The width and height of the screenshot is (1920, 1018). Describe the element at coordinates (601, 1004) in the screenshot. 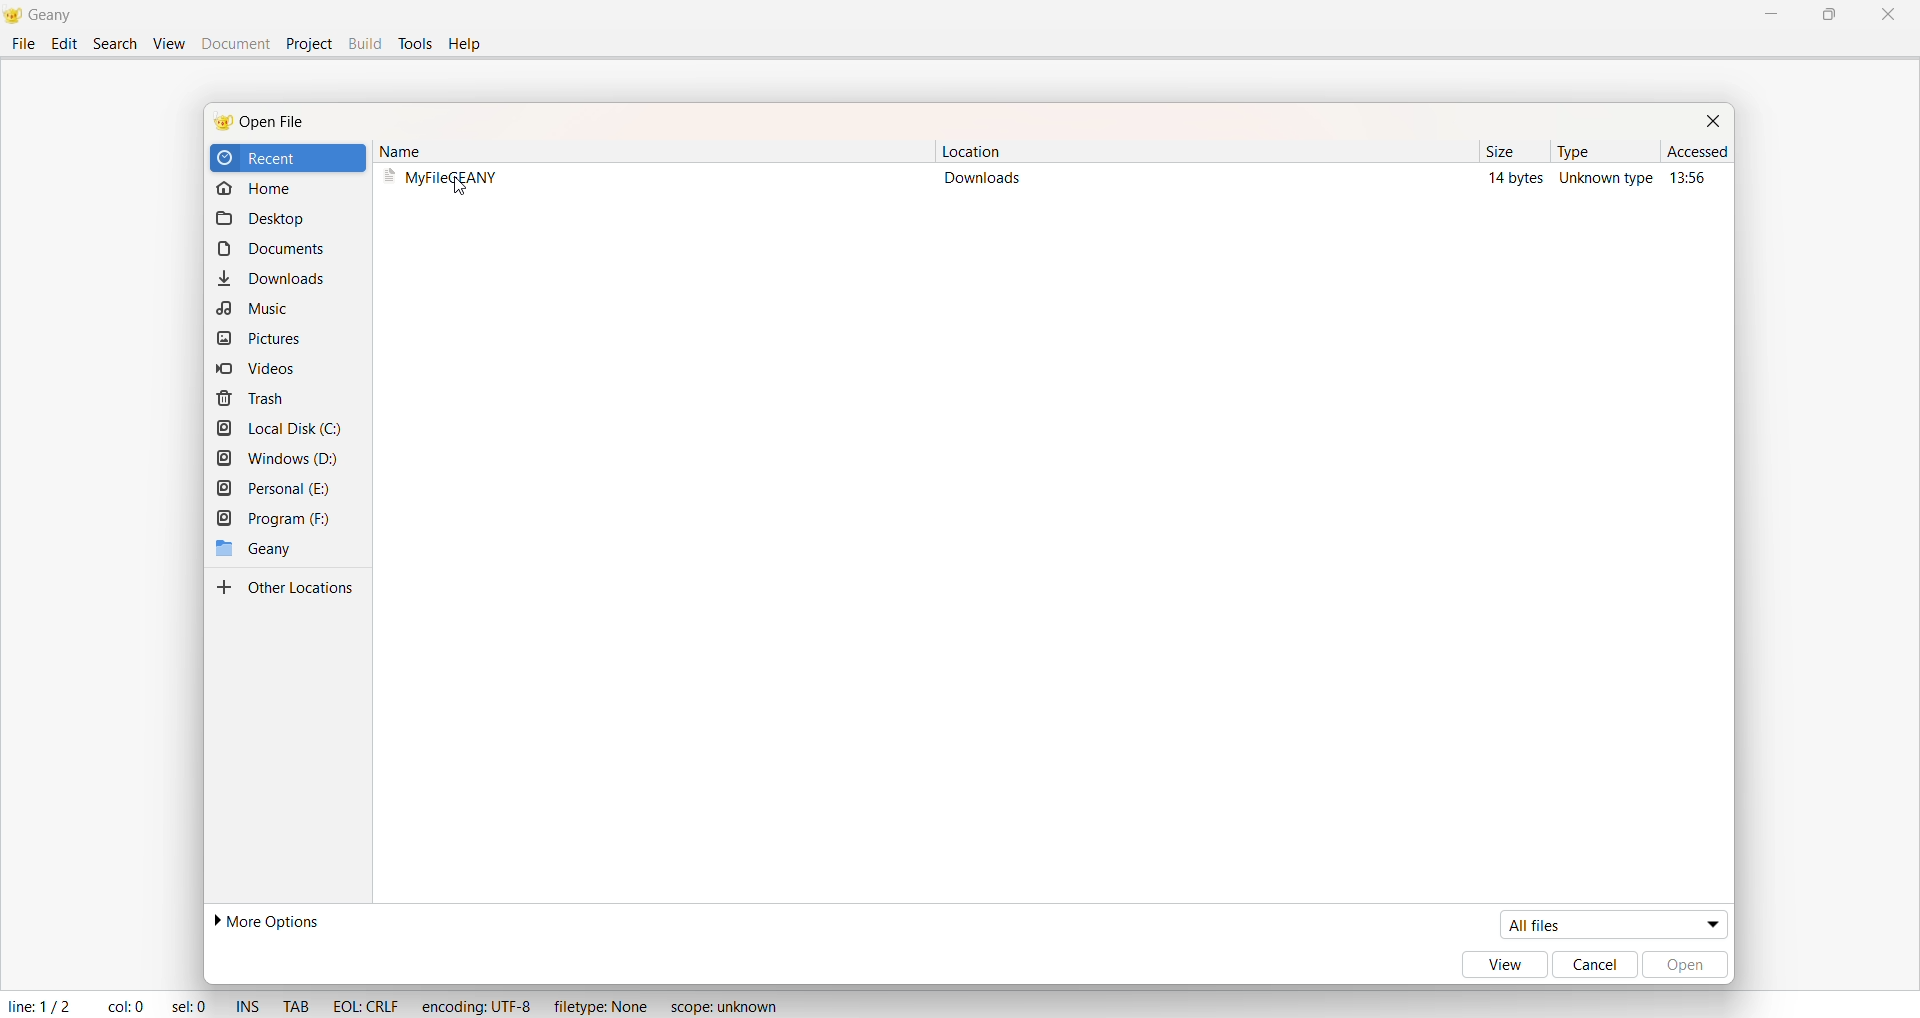

I see `FileType: None` at that location.